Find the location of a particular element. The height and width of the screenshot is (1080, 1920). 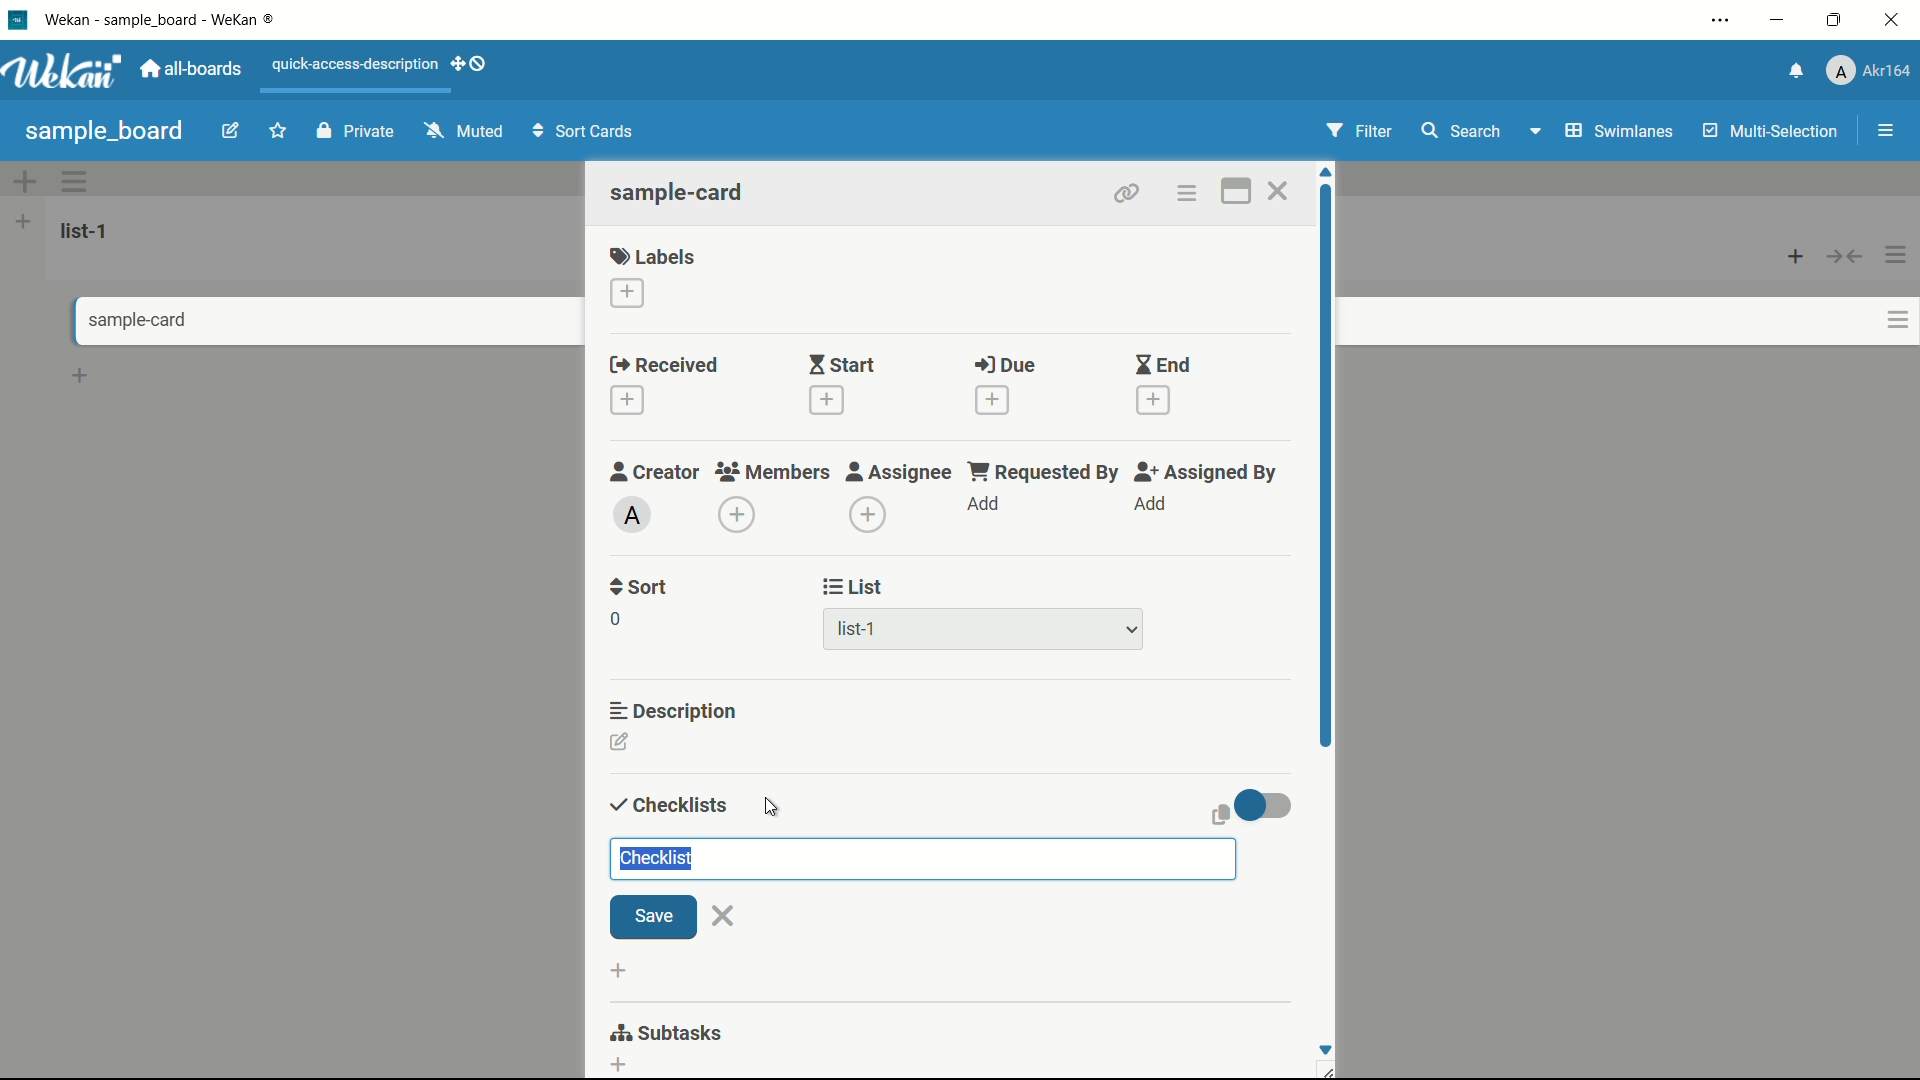

scroll down is located at coordinates (1324, 1049).